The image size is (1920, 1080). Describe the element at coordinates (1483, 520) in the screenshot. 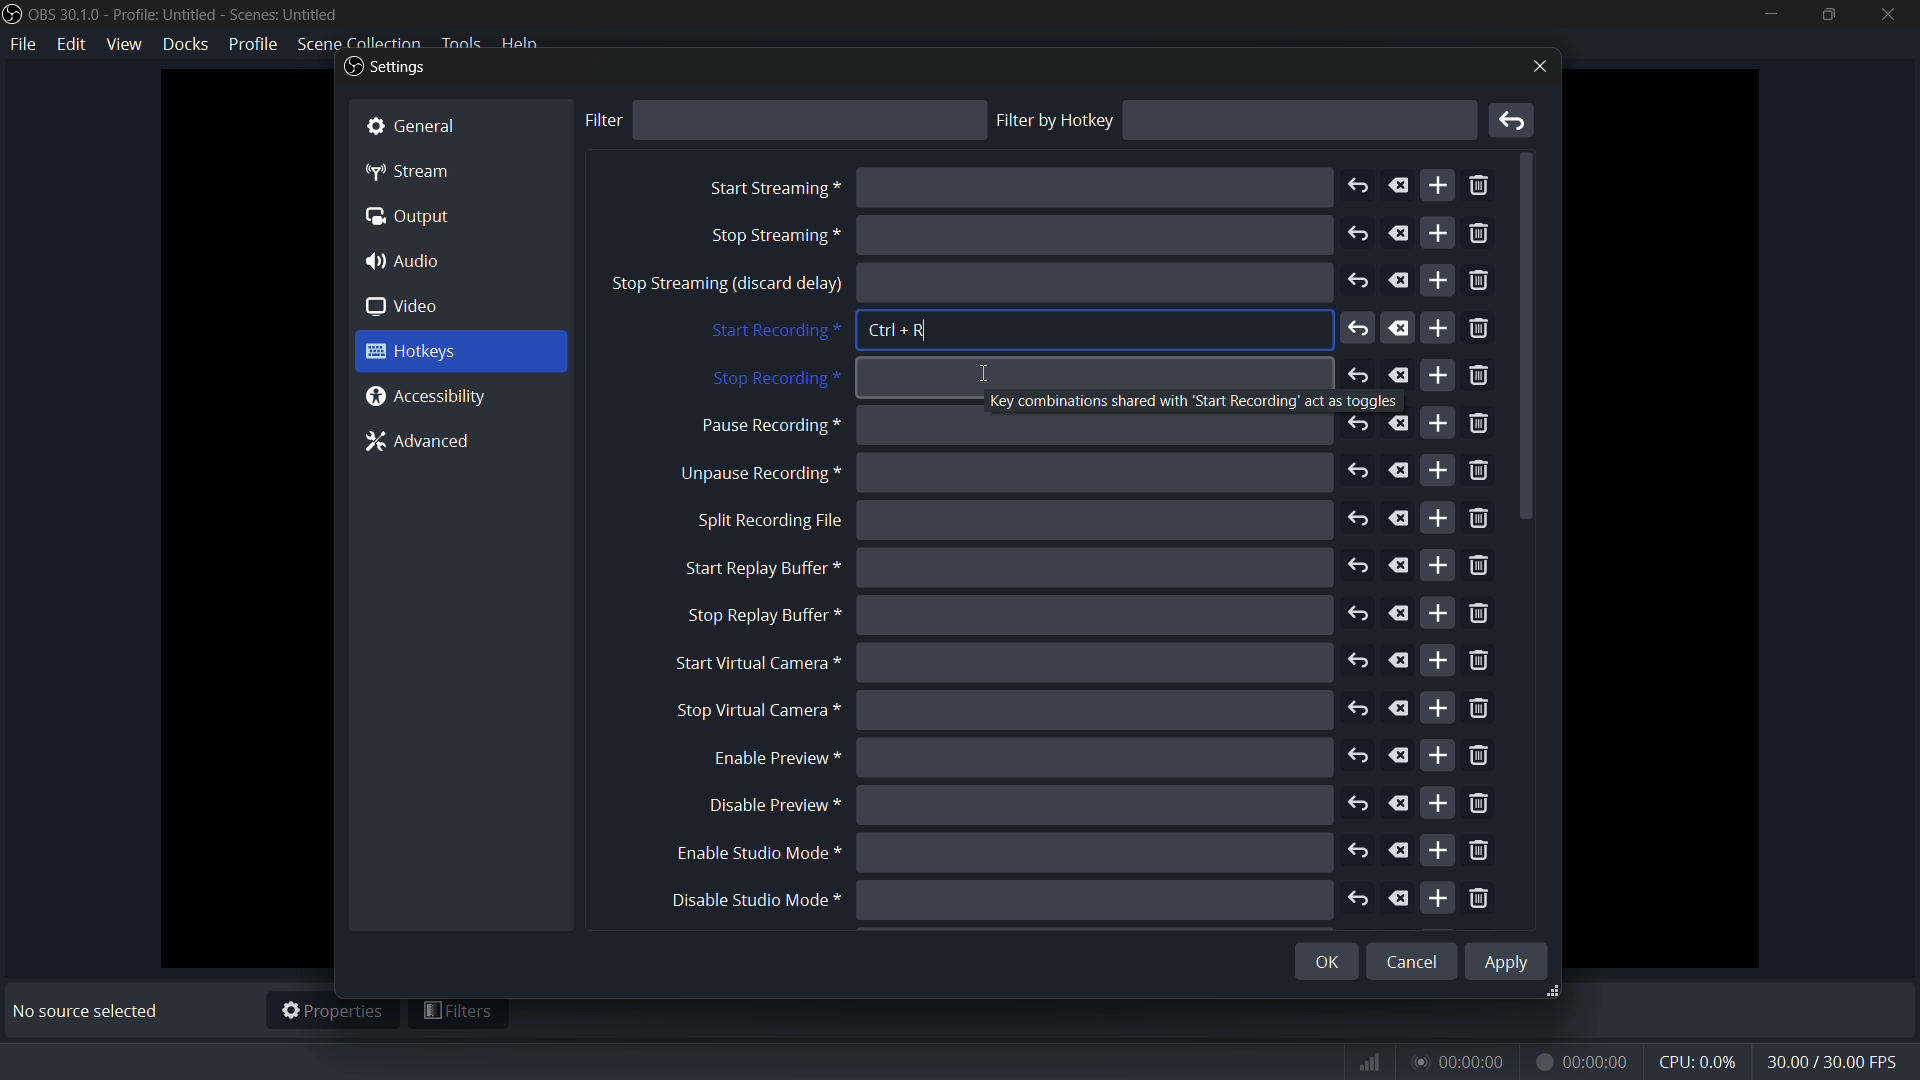

I see `remove` at that location.